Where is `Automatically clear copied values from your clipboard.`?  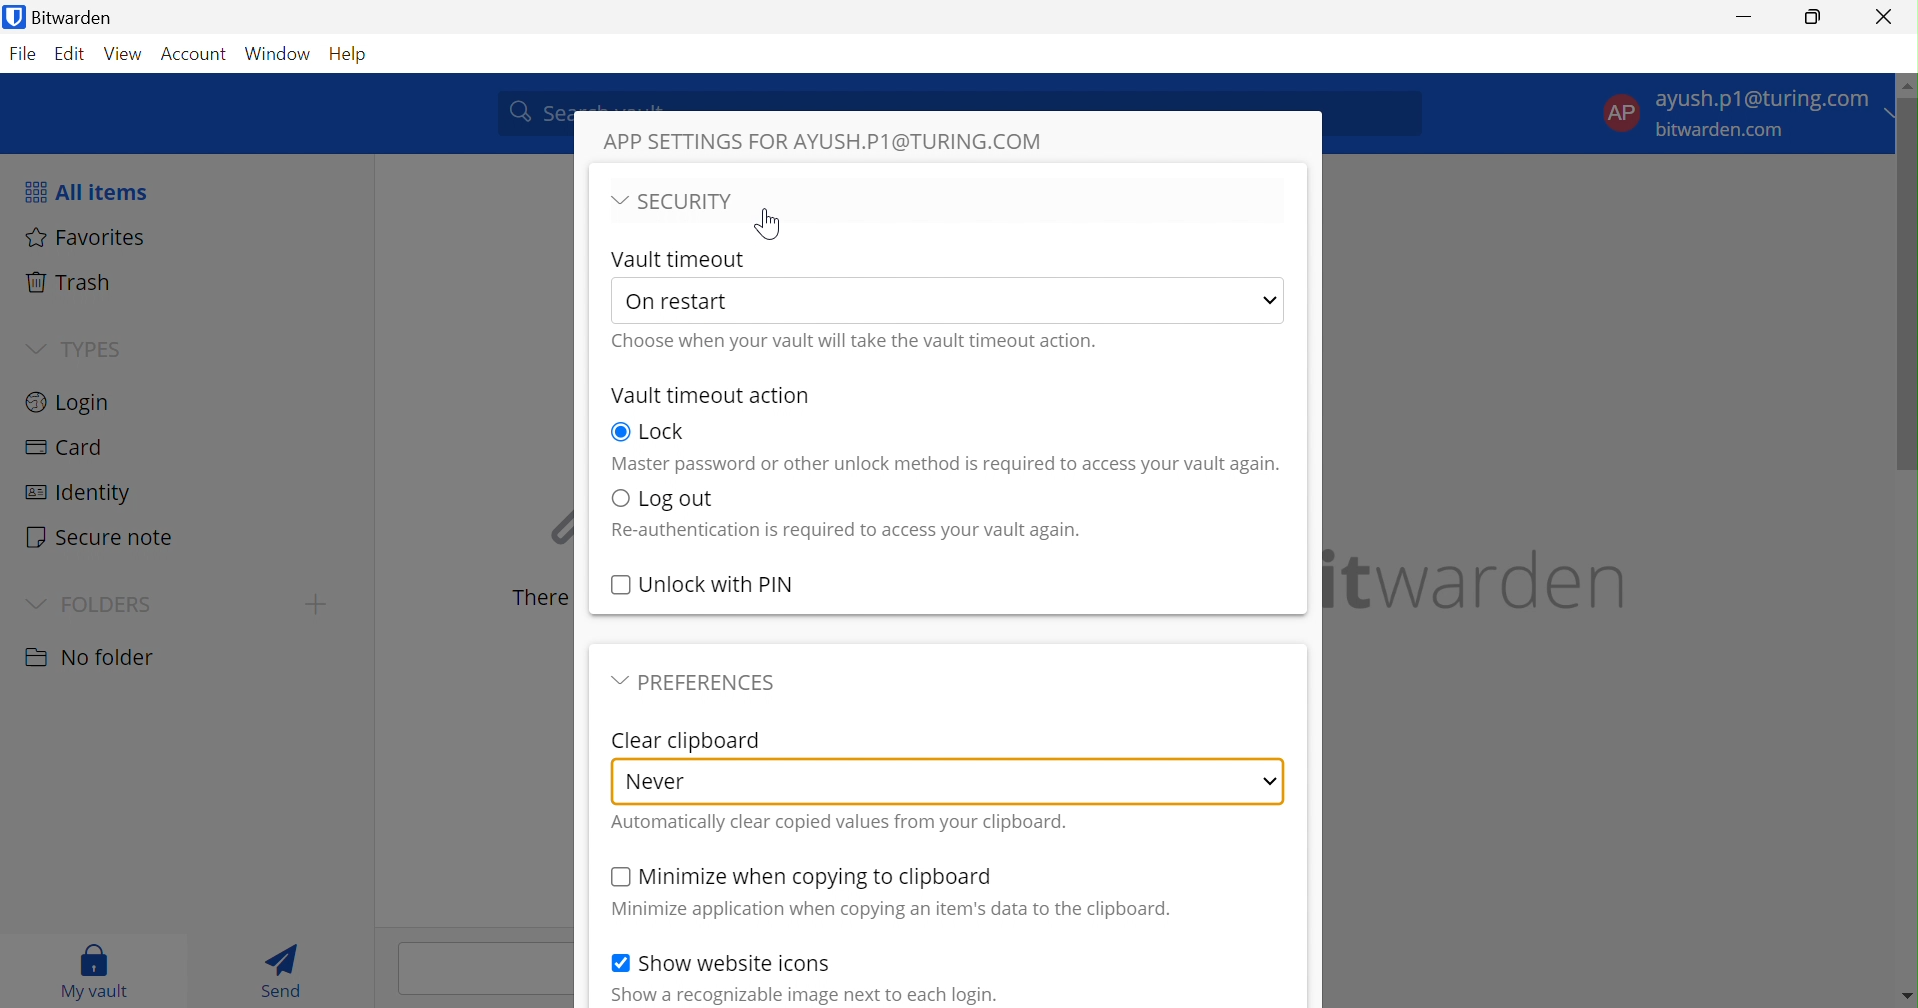
Automatically clear copied values from your clipboard. is located at coordinates (838, 822).